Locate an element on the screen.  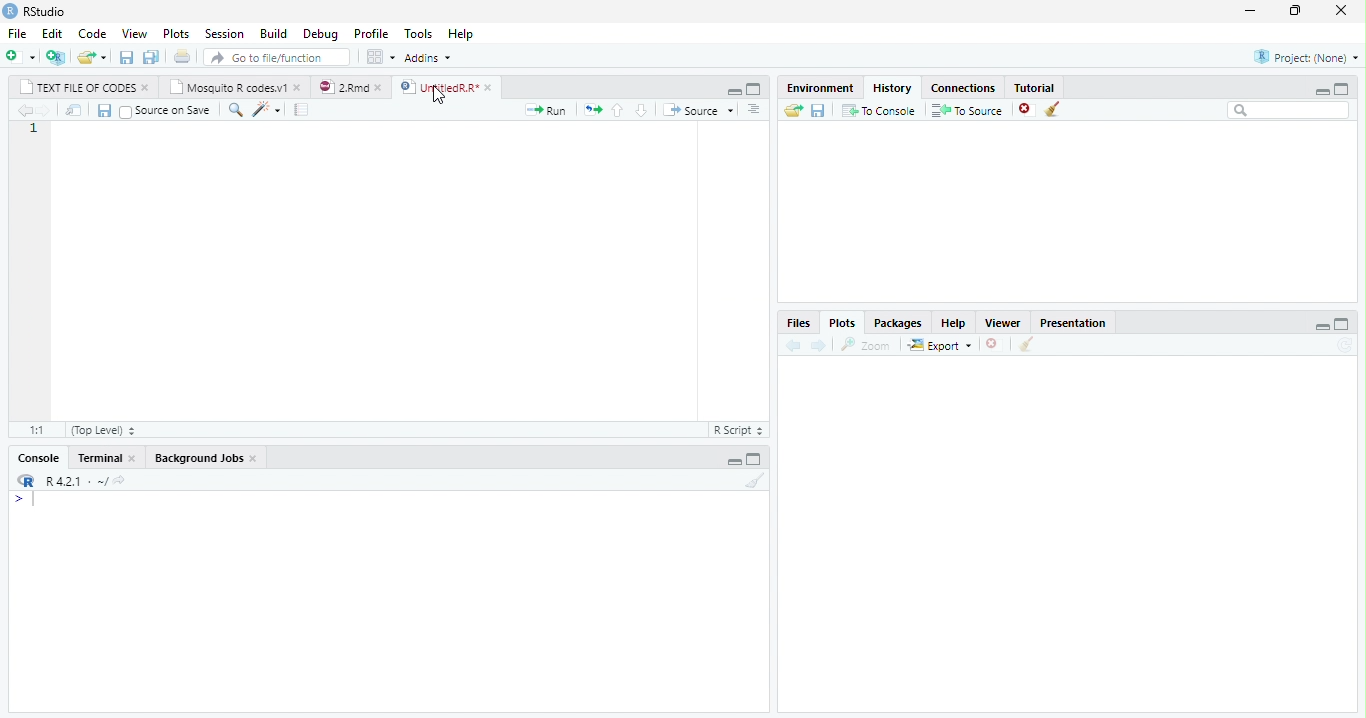
help is located at coordinates (954, 321).